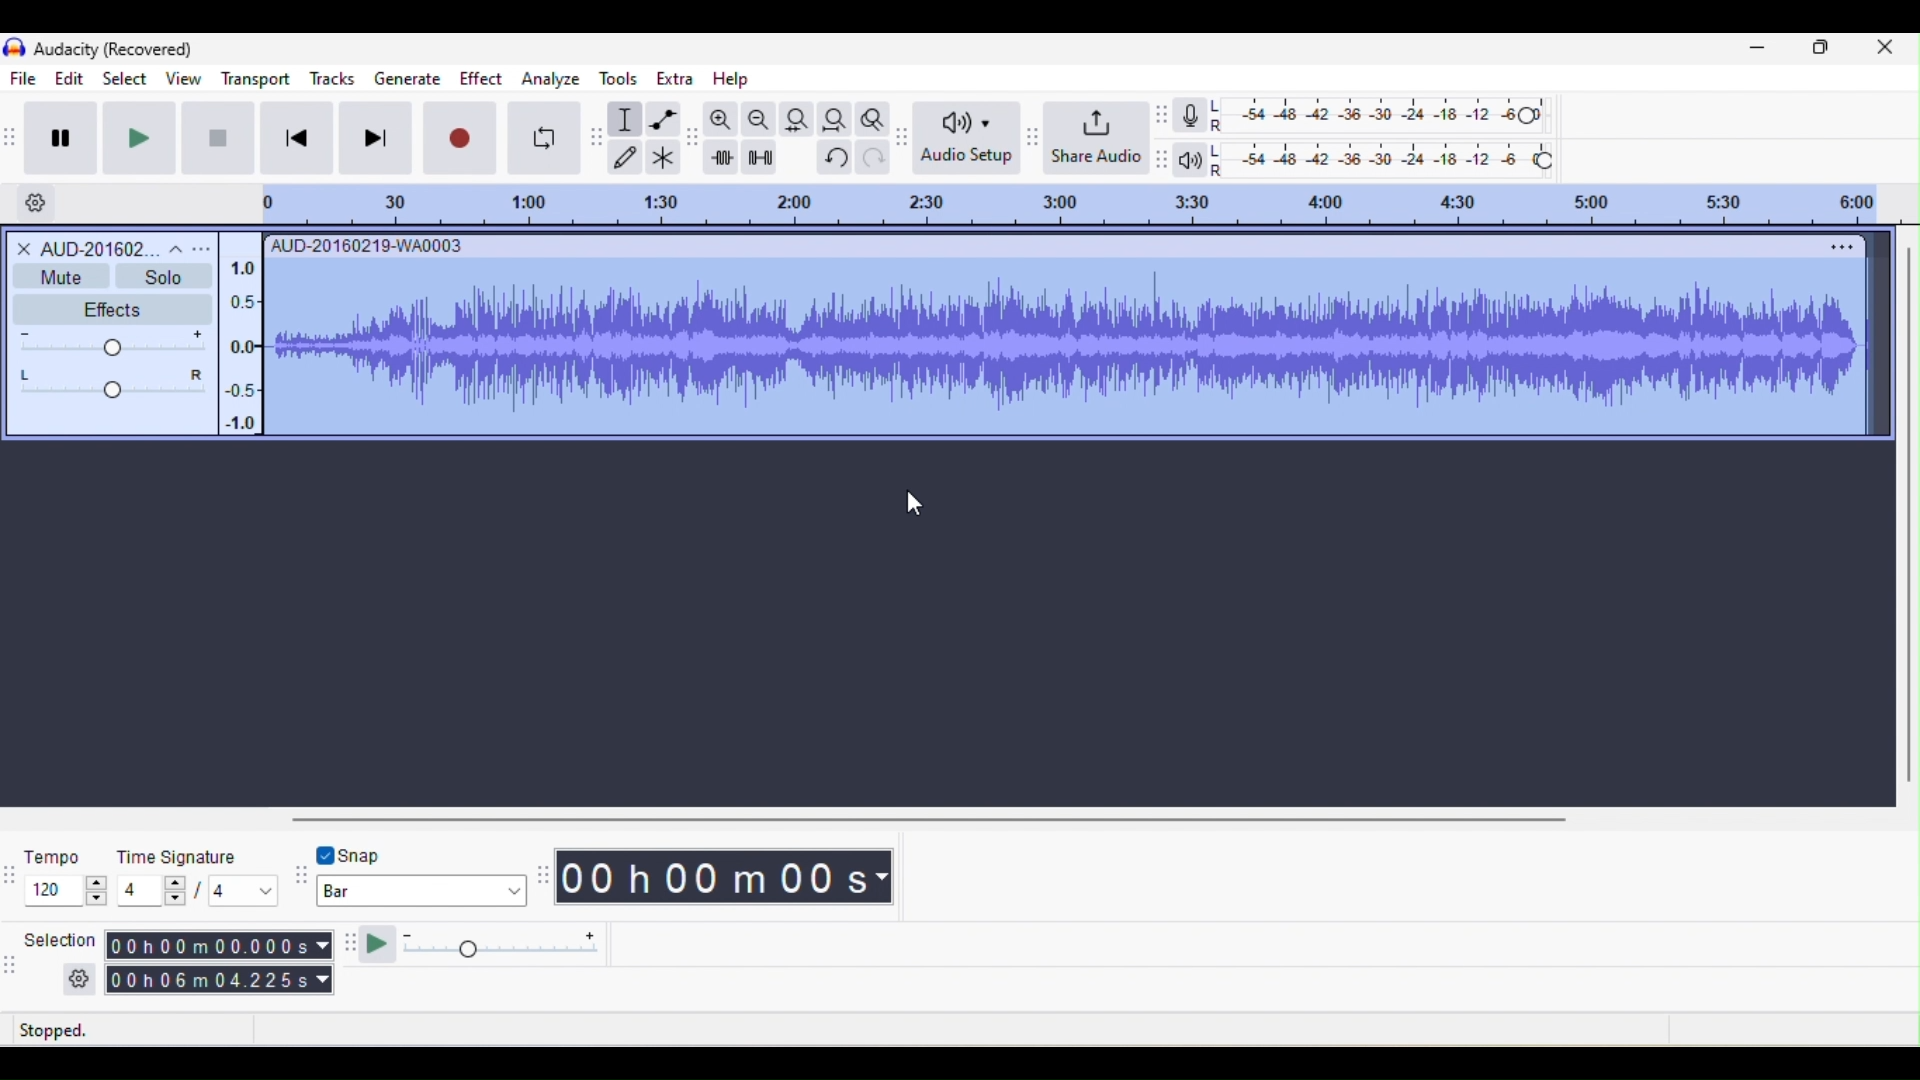 This screenshot has height=1080, width=1920. I want to click on Effects, so click(103, 309).